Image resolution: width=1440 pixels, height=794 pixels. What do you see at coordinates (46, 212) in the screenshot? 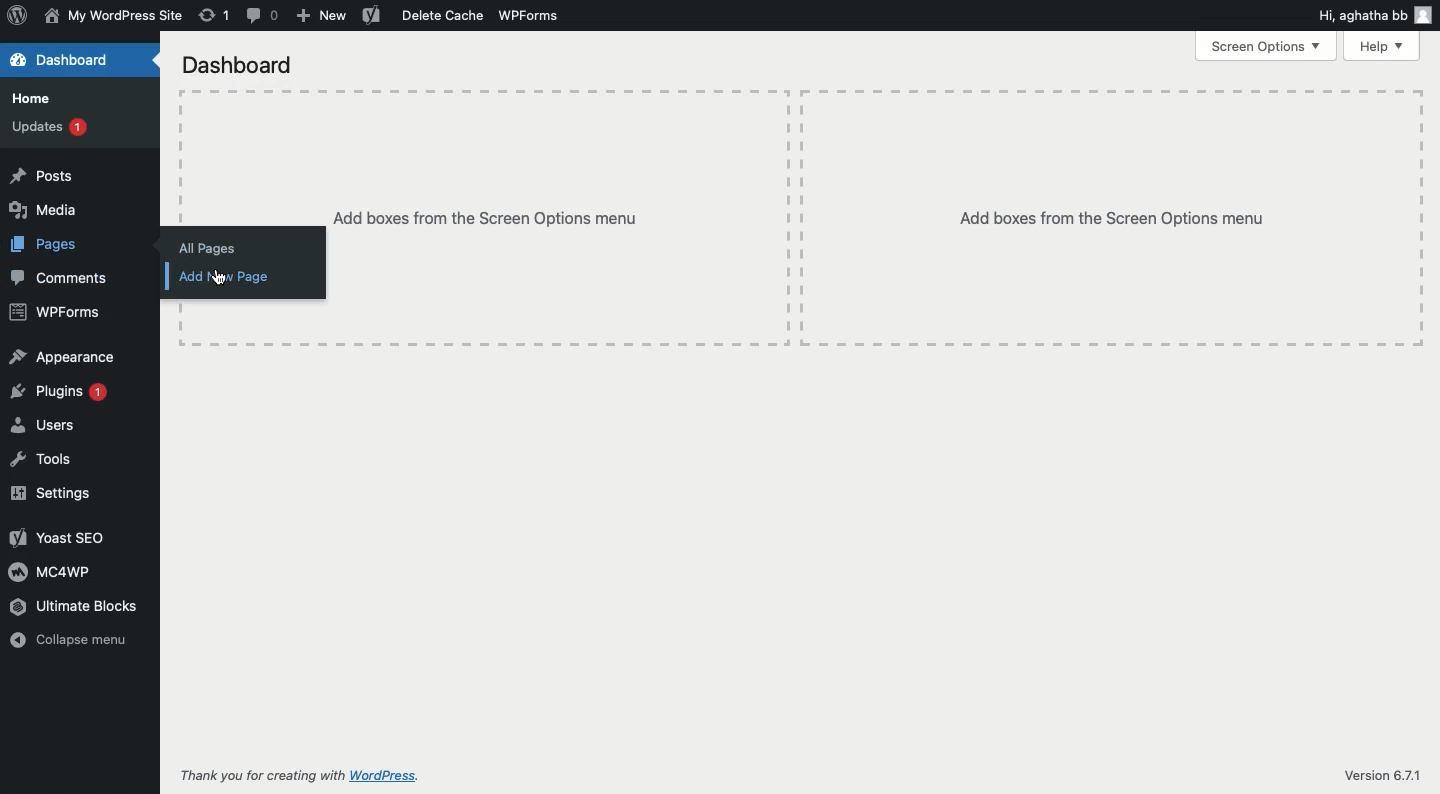
I see `Media` at bounding box center [46, 212].